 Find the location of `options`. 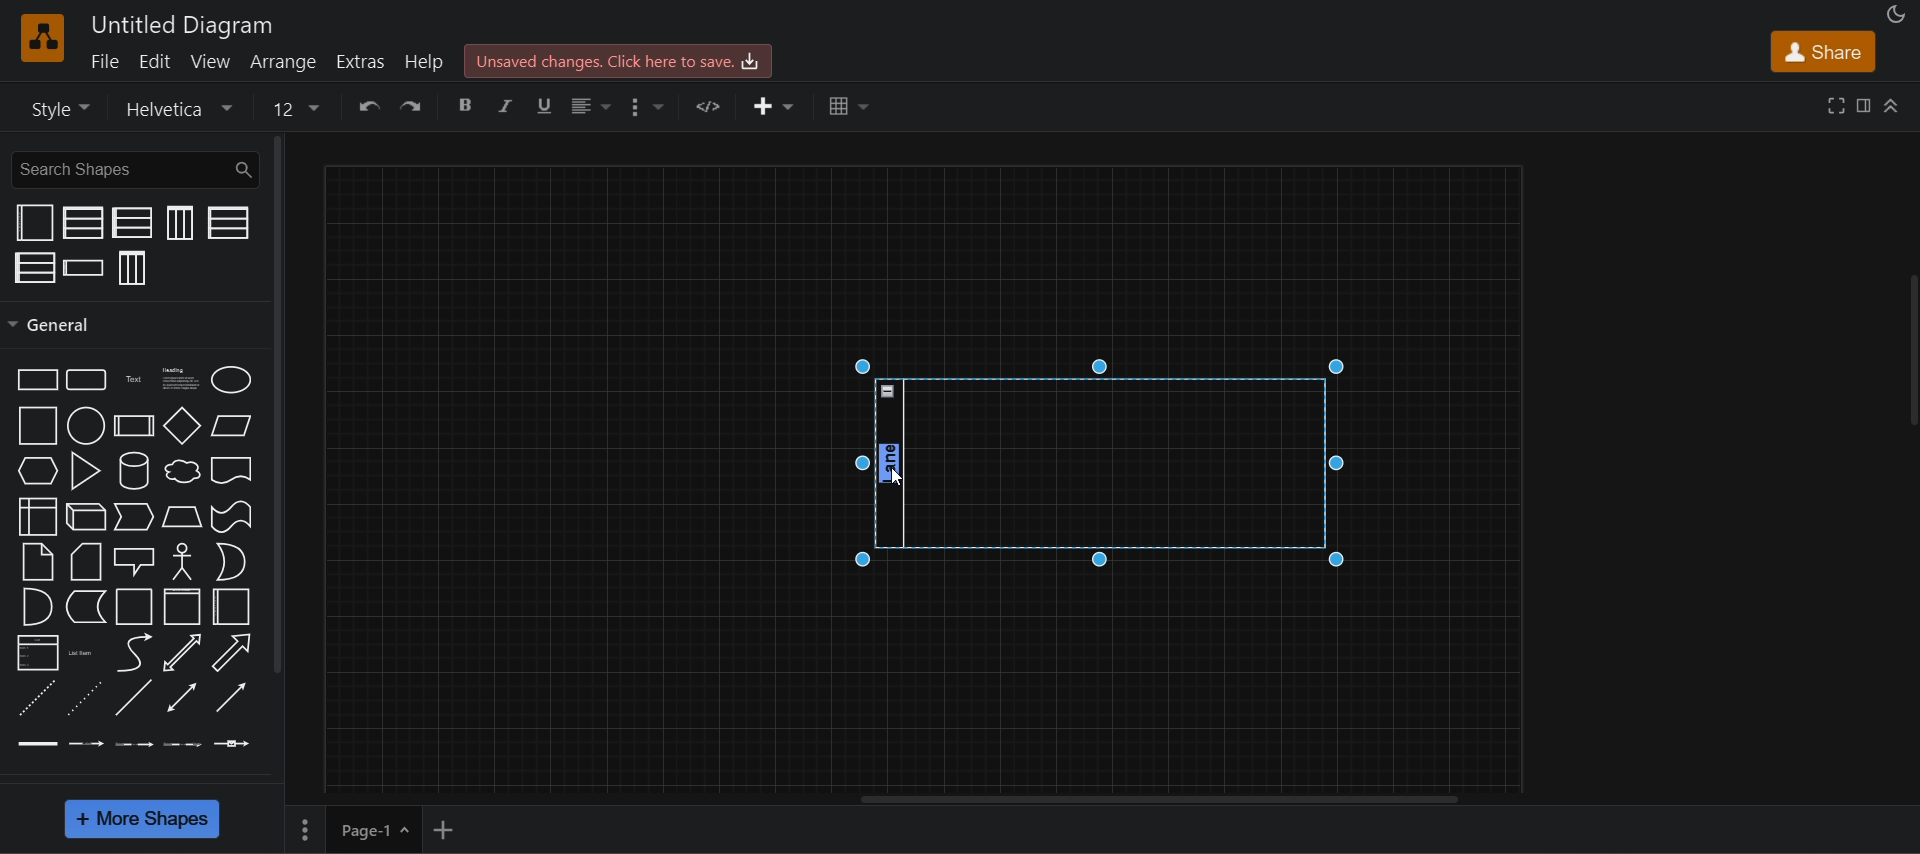

options is located at coordinates (642, 107).